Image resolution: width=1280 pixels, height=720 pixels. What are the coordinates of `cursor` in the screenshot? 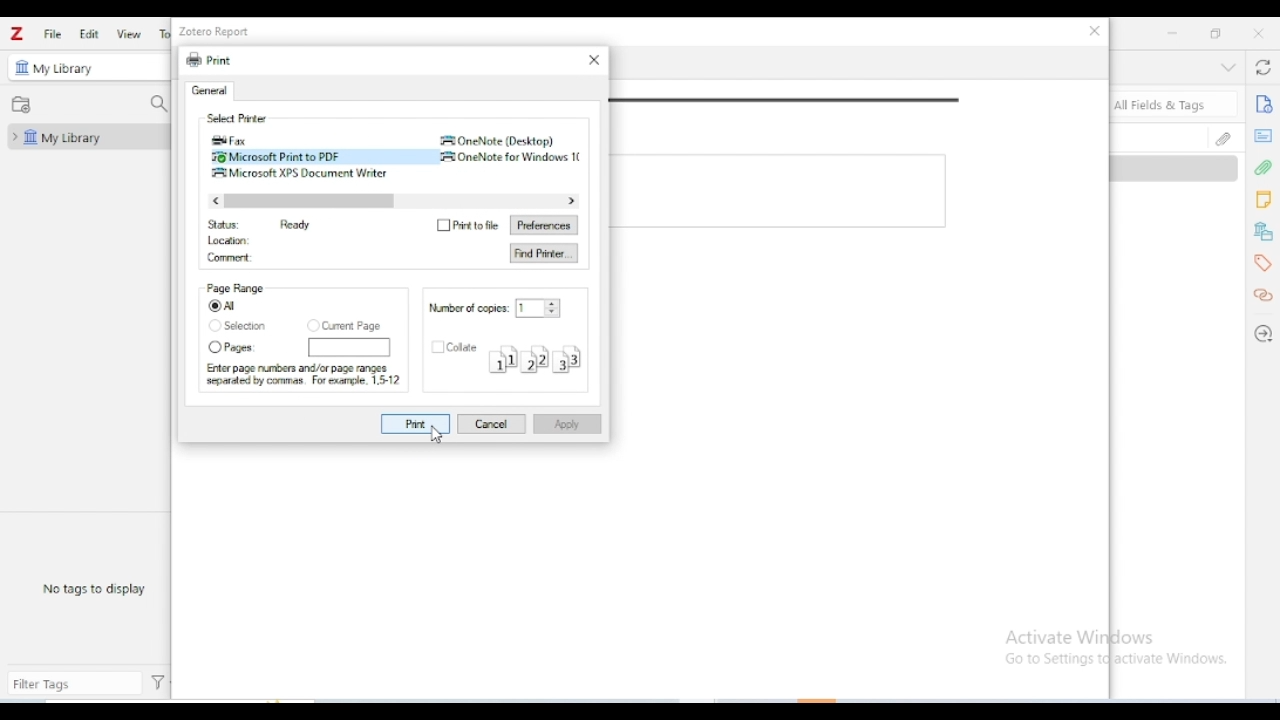 It's located at (436, 436).